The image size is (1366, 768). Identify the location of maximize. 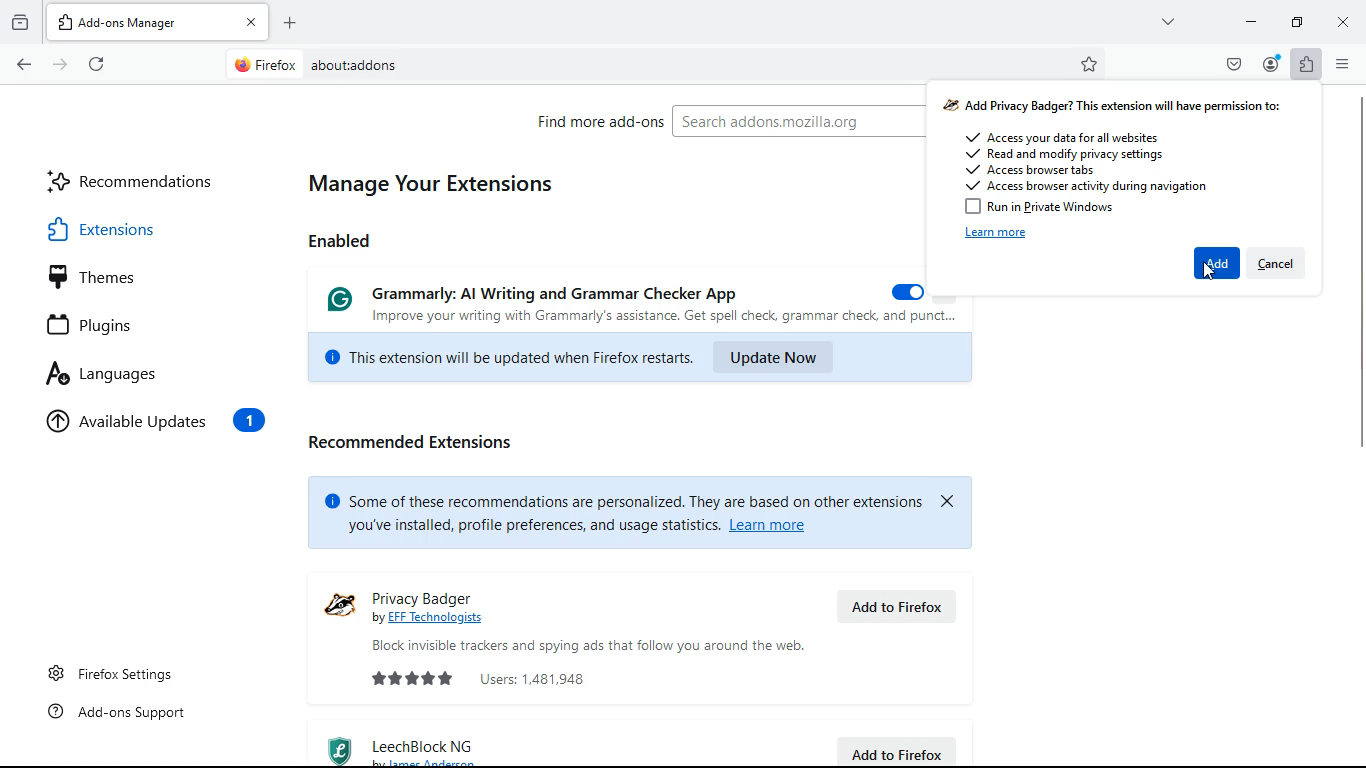
(1295, 22).